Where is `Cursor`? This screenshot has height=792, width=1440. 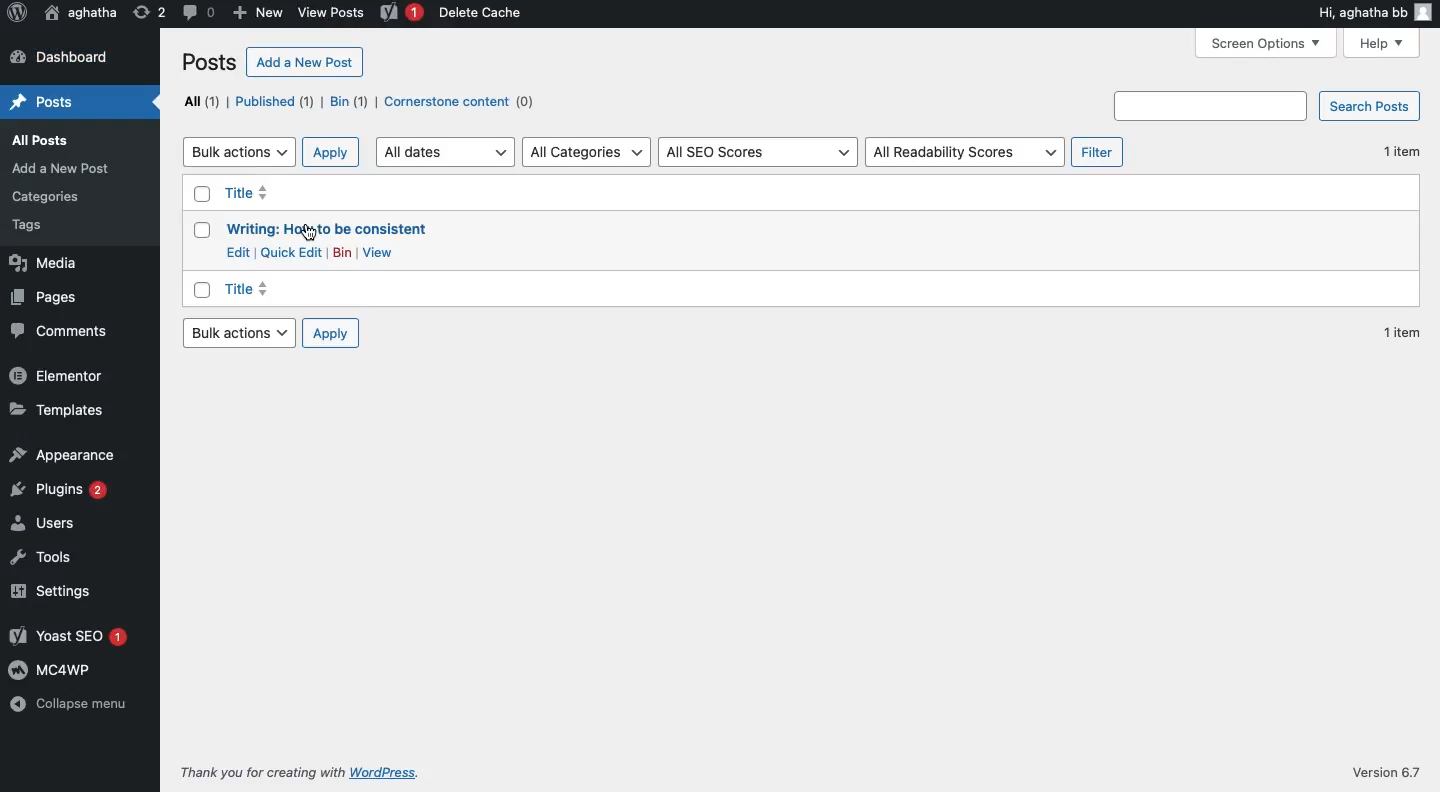 Cursor is located at coordinates (309, 233).